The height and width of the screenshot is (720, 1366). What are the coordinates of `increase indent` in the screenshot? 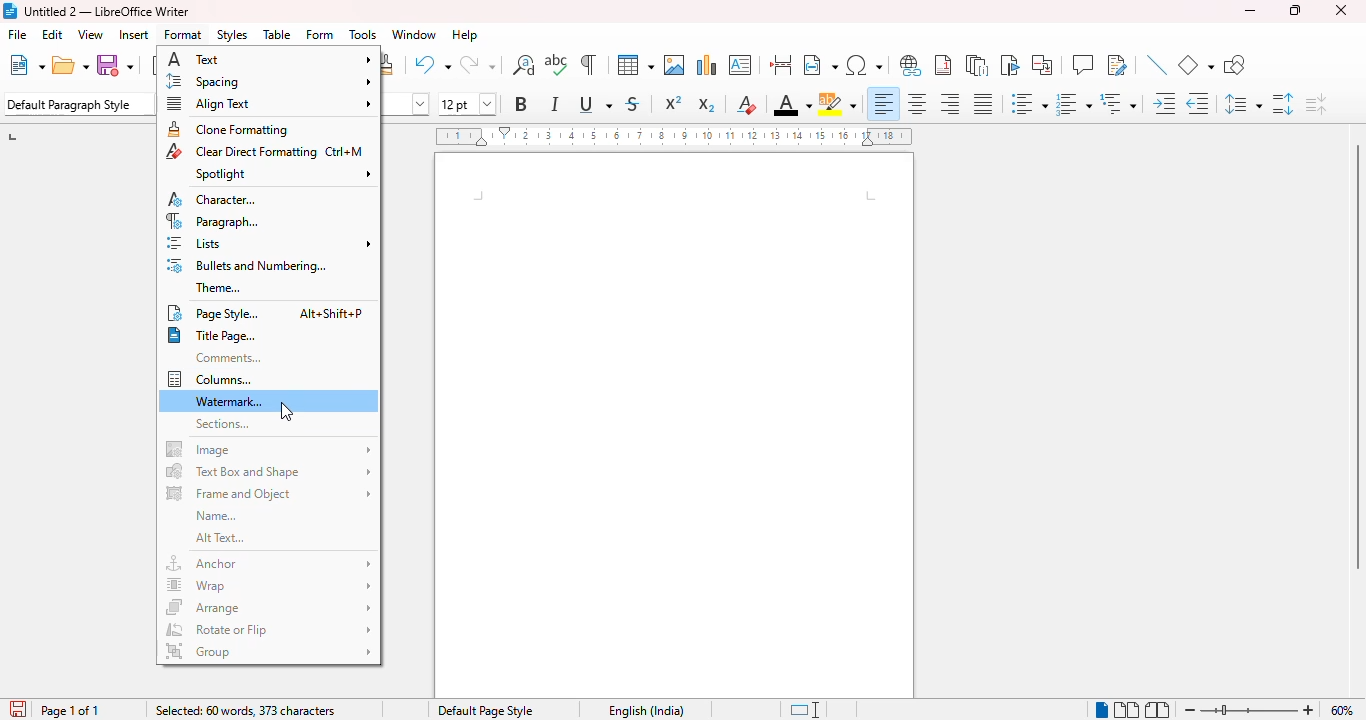 It's located at (1165, 103).